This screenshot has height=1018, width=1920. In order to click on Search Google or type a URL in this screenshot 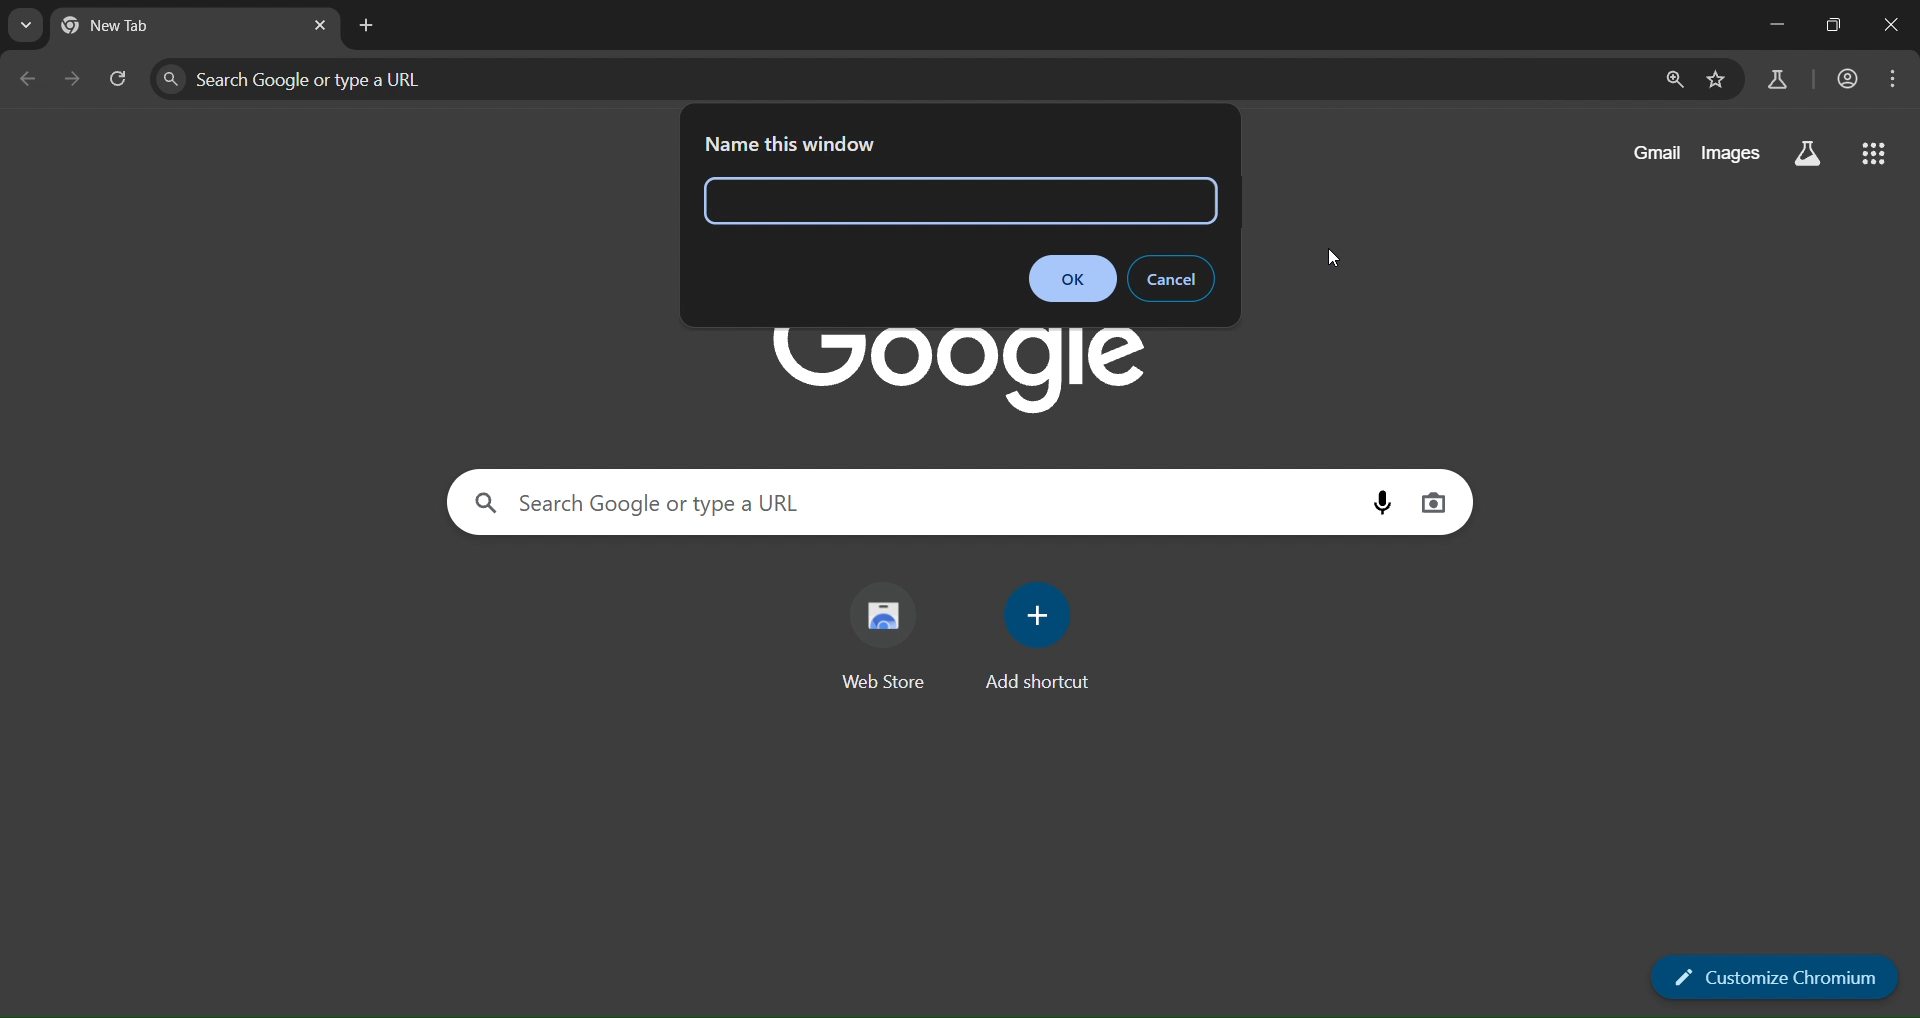, I will do `click(317, 79)`.